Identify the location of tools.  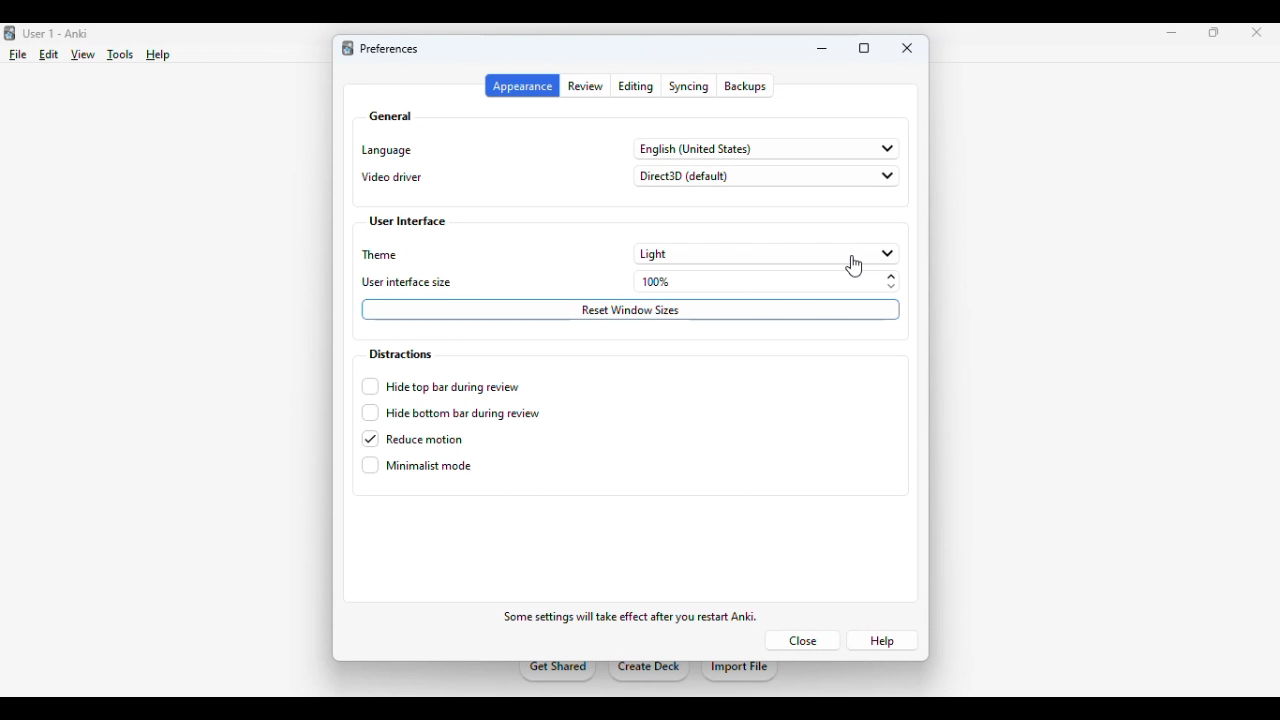
(122, 55).